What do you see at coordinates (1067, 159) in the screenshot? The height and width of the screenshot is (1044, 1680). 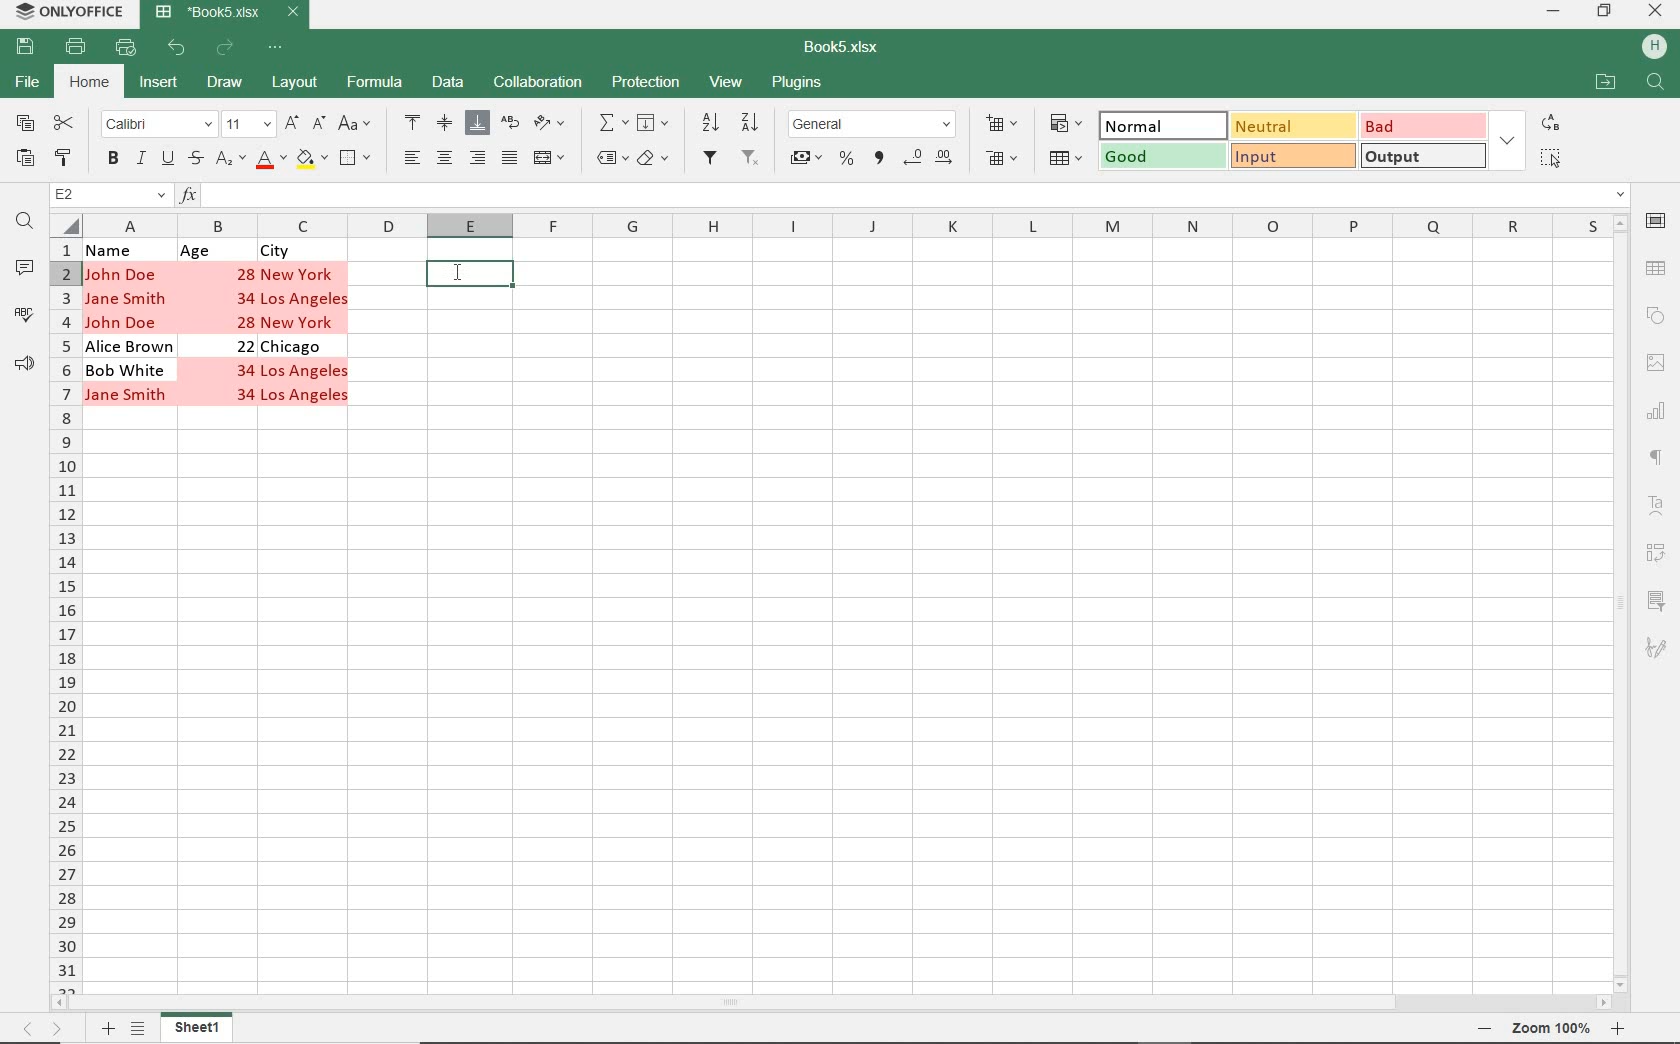 I see `FORMAT AS TABLE TEMPLATE` at bounding box center [1067, 159].